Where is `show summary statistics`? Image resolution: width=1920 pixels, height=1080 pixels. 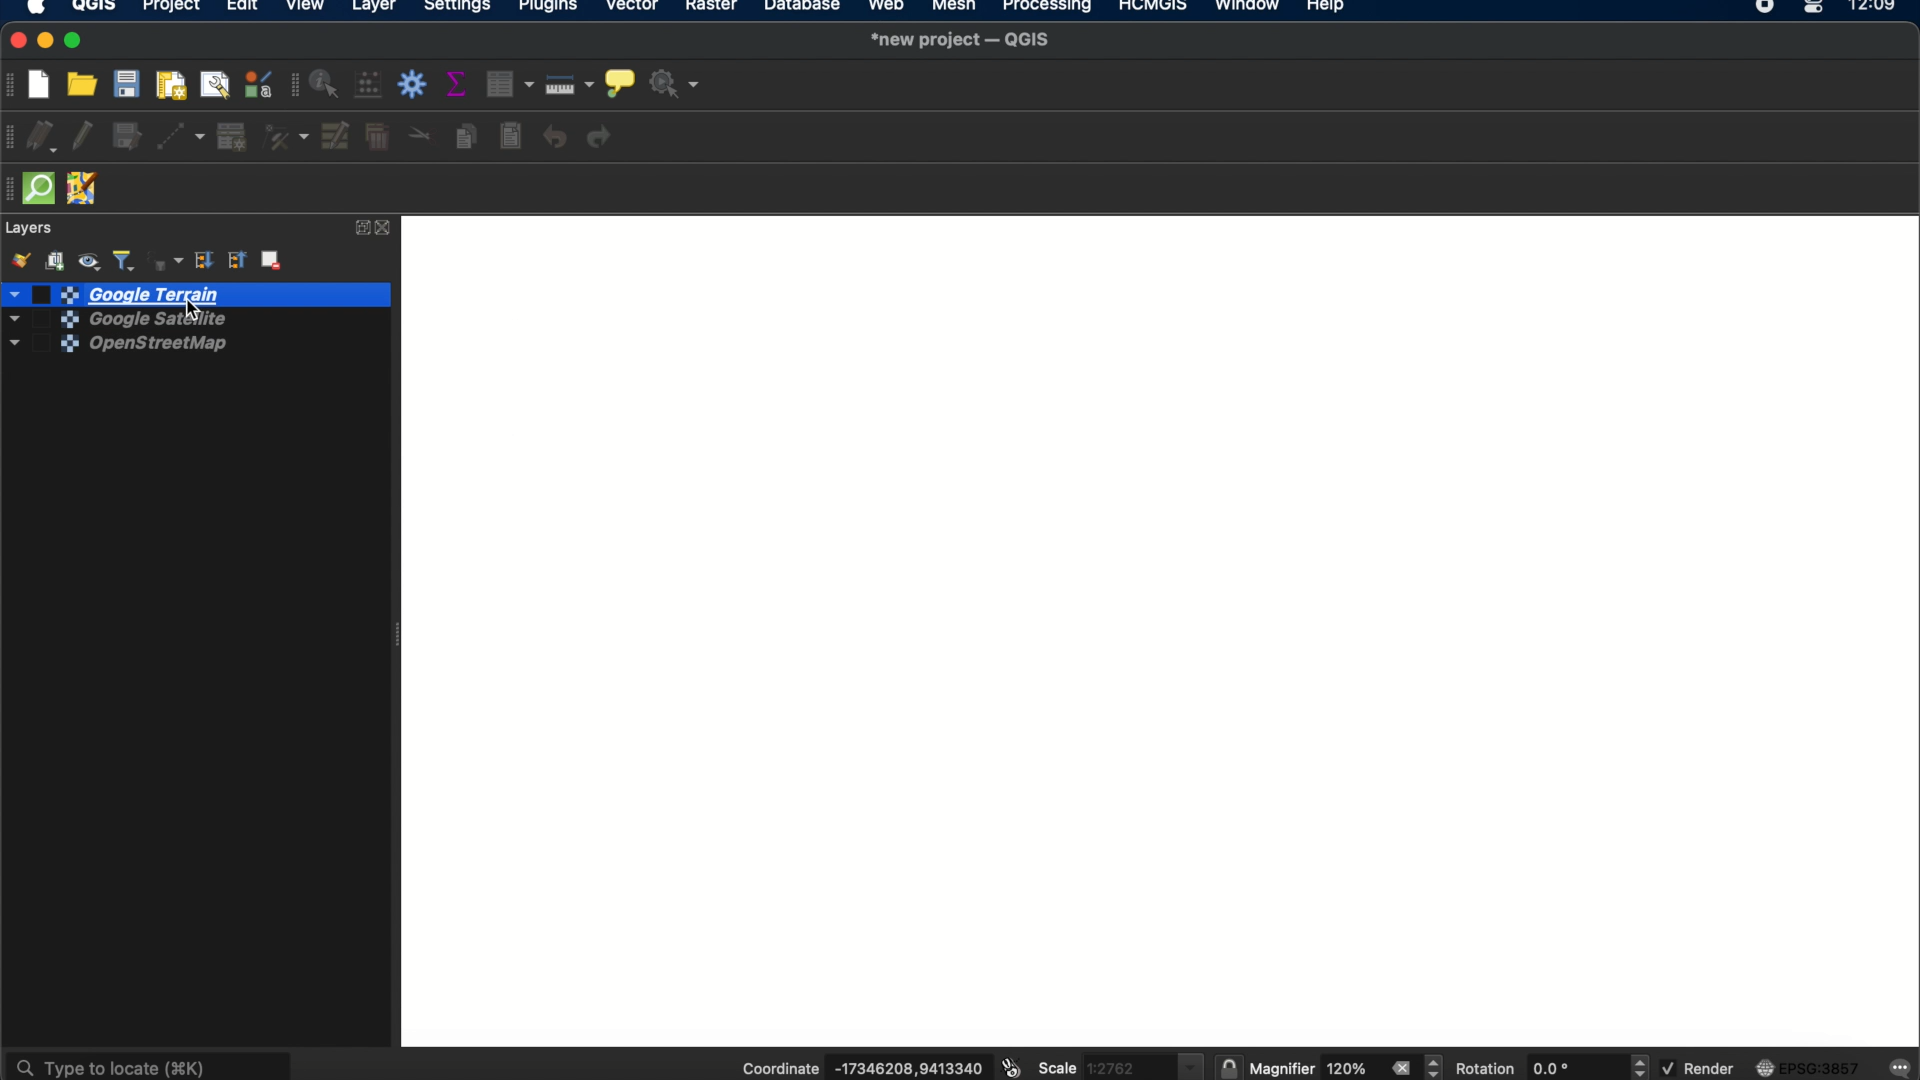
show summary statistics is located at coordinates (460, 84).